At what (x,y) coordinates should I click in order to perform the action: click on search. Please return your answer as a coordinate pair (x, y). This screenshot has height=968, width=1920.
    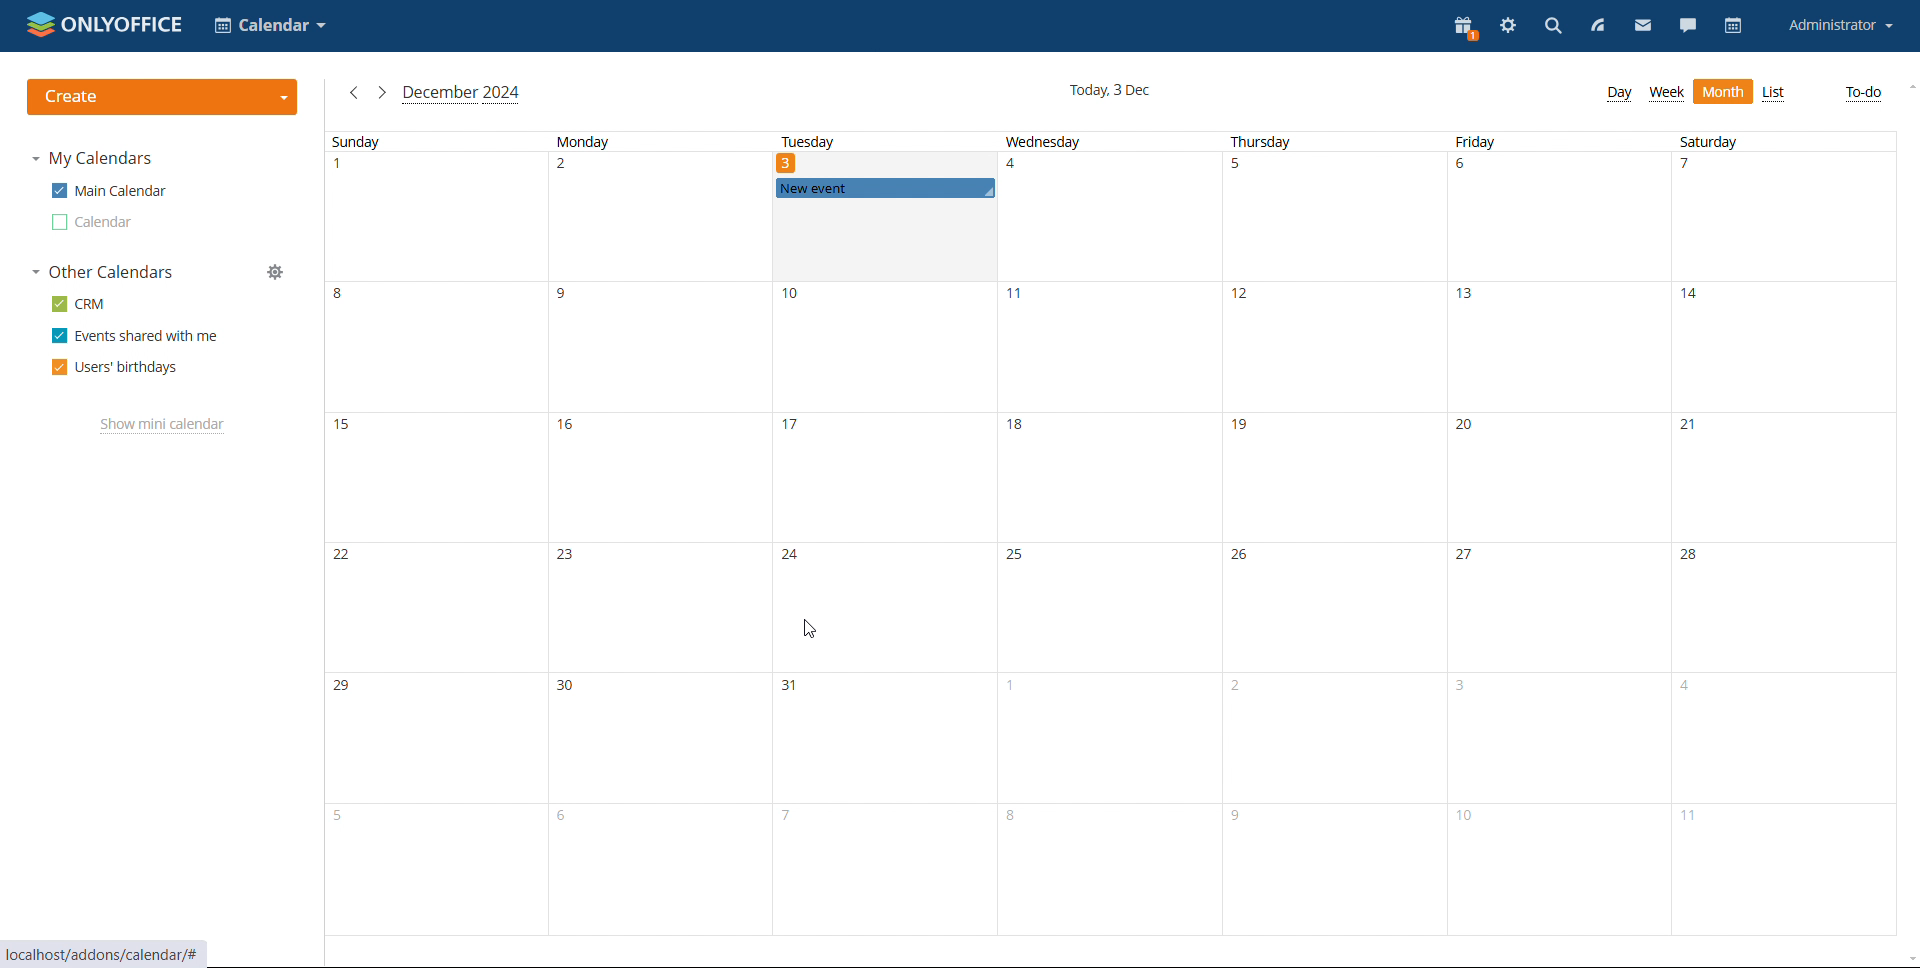
    Looking at the image, I should click on (1553, 28).